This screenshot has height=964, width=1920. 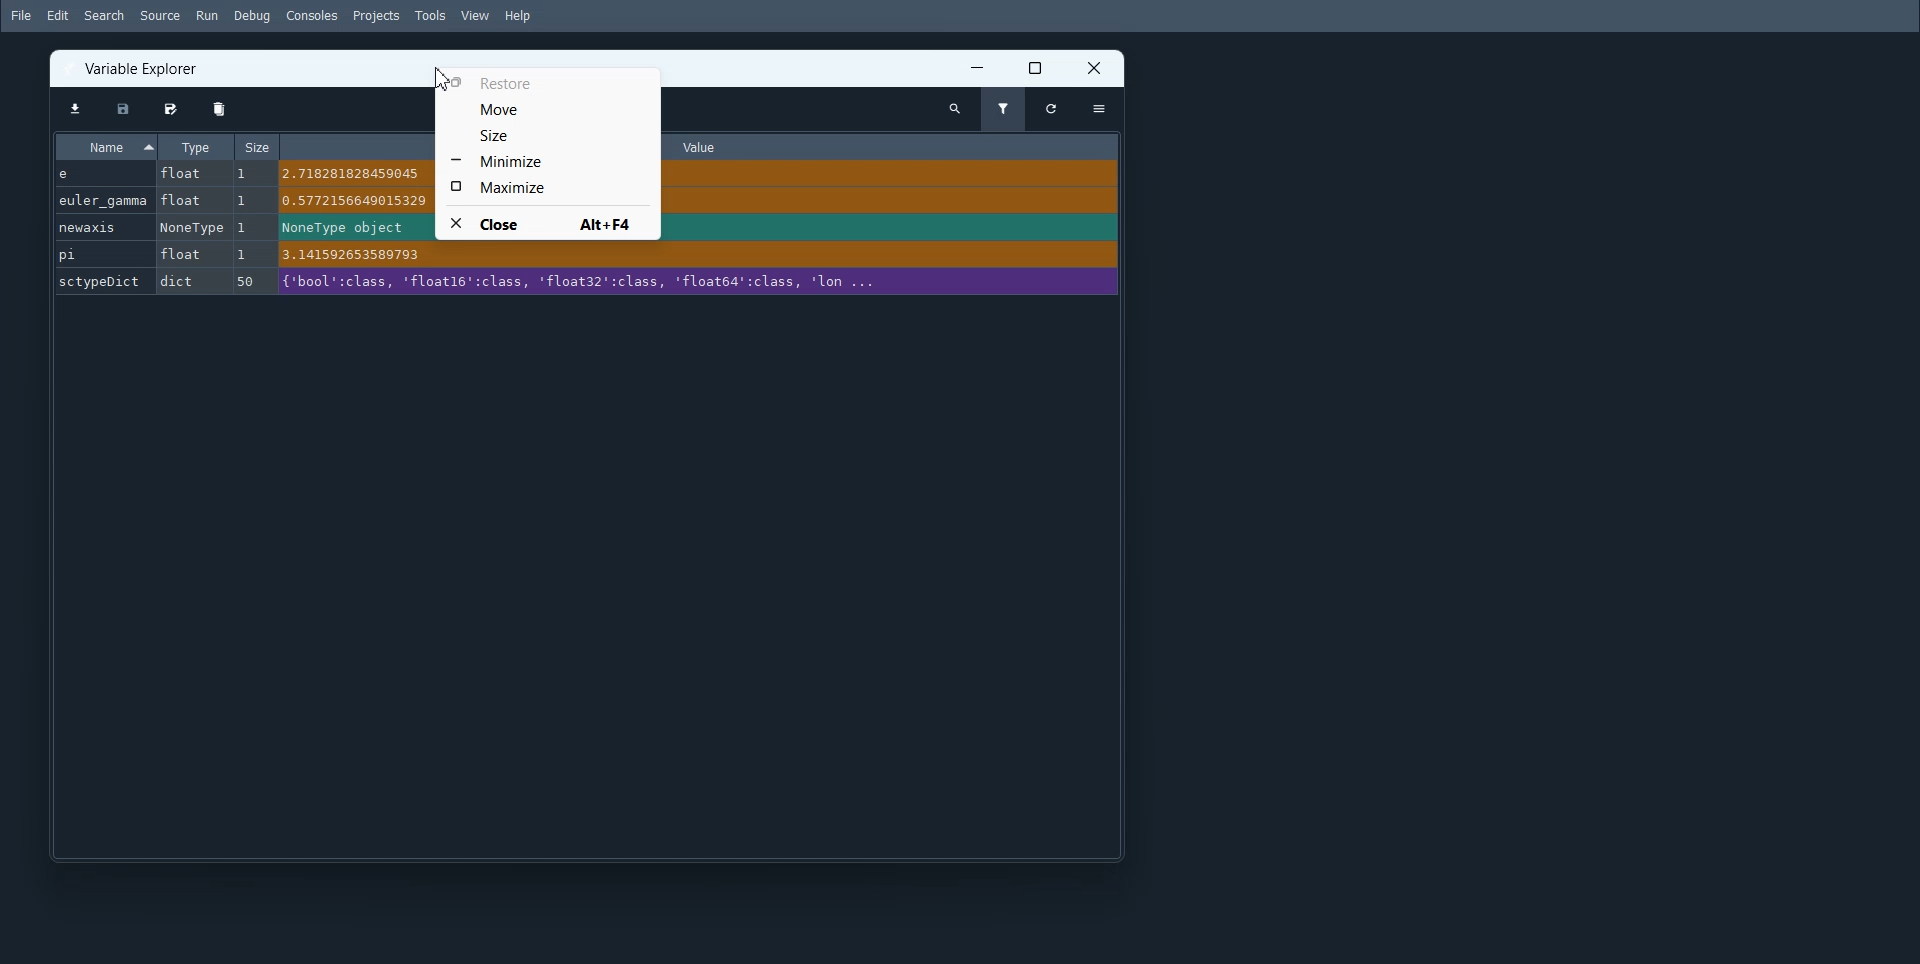 I want to click on euler_gamma, so click(x=102, y=199).